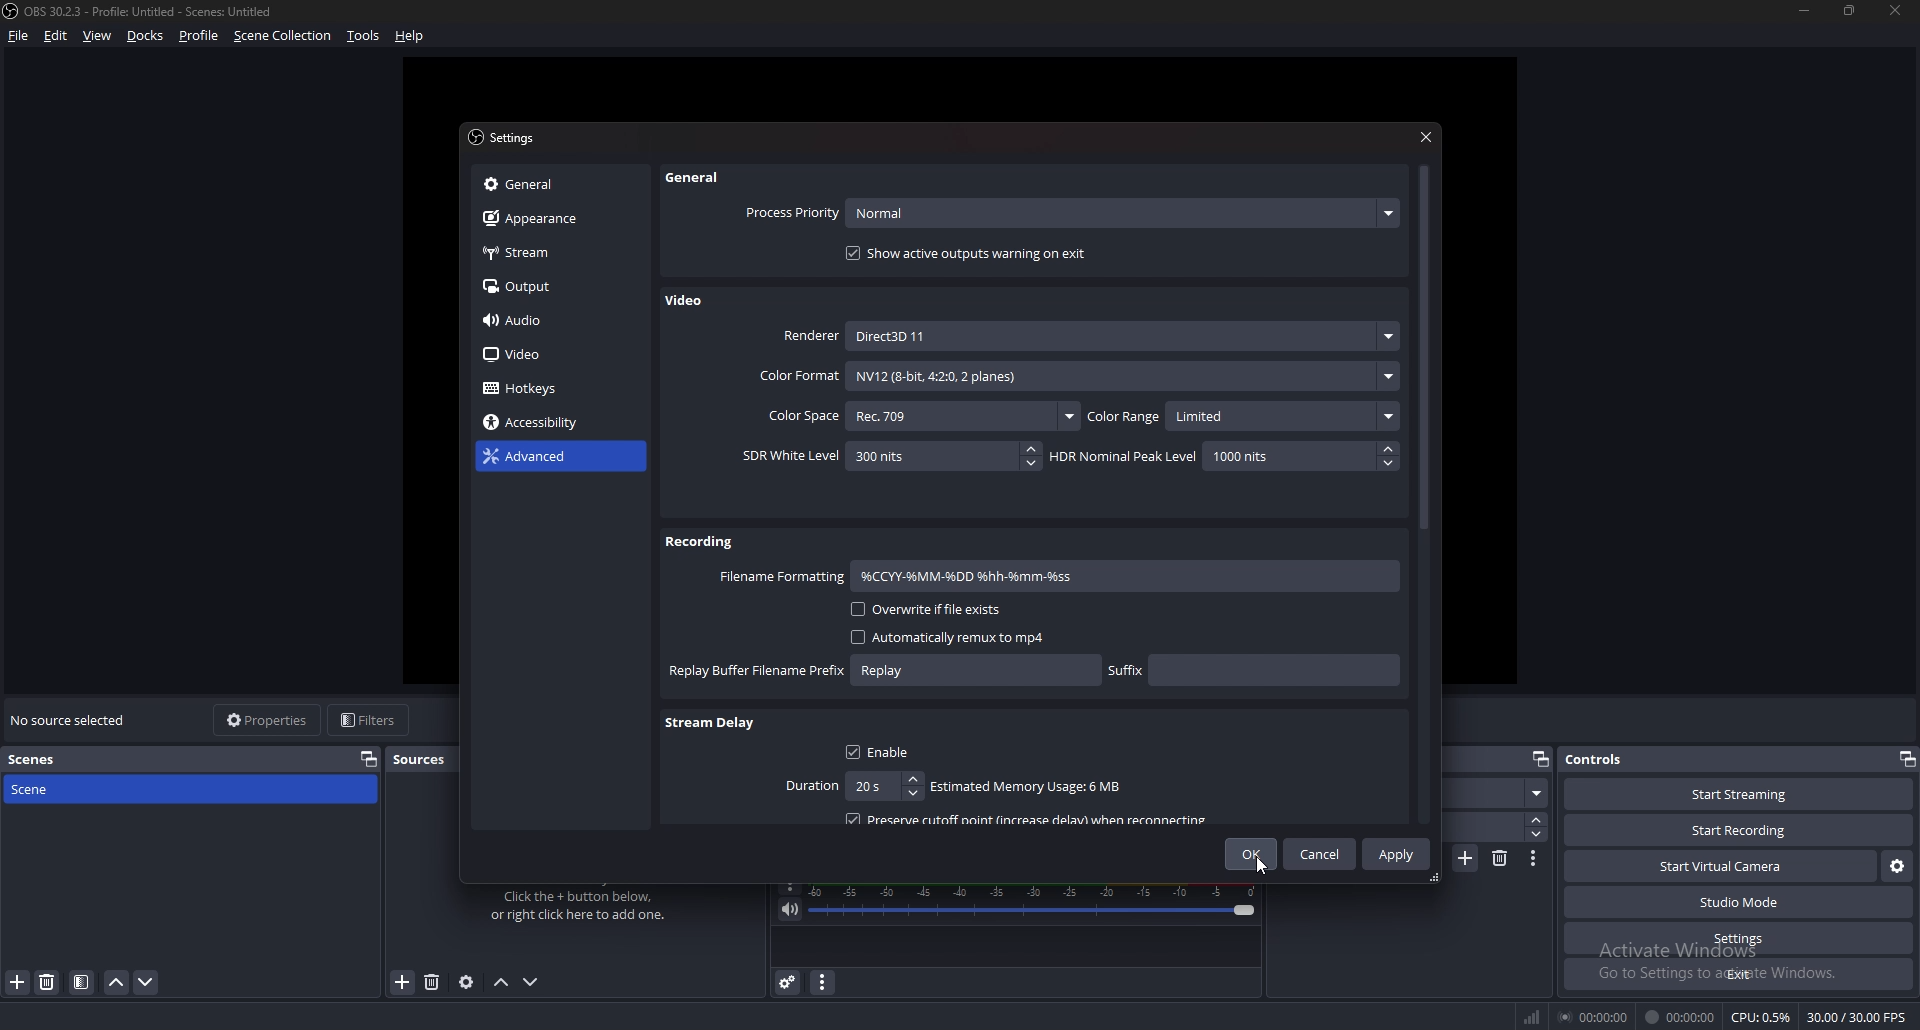 Image resolution: width=1920 pixels, height=1030 pixels. I want to click on no sources selected, so click(72, 720).